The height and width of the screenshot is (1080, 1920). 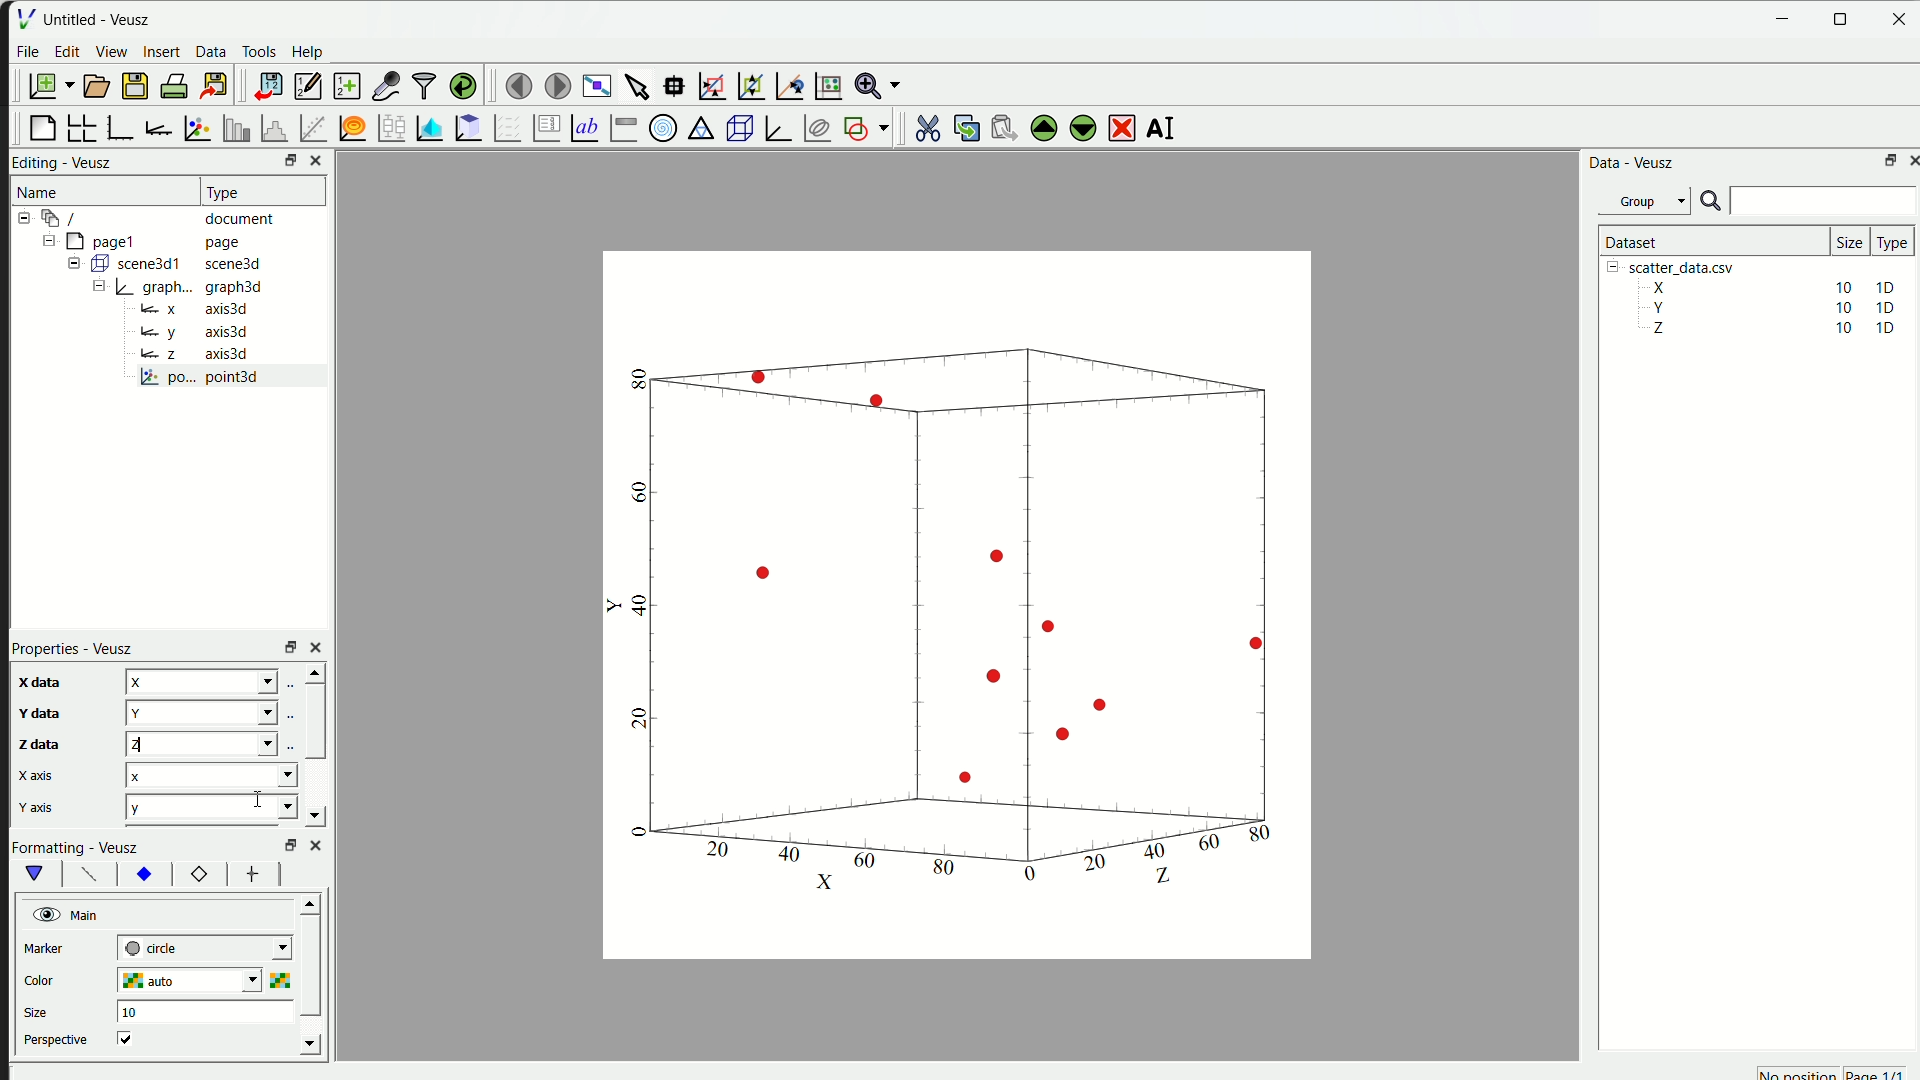 I want to click on po... point3d, so click(x=203, y=378).